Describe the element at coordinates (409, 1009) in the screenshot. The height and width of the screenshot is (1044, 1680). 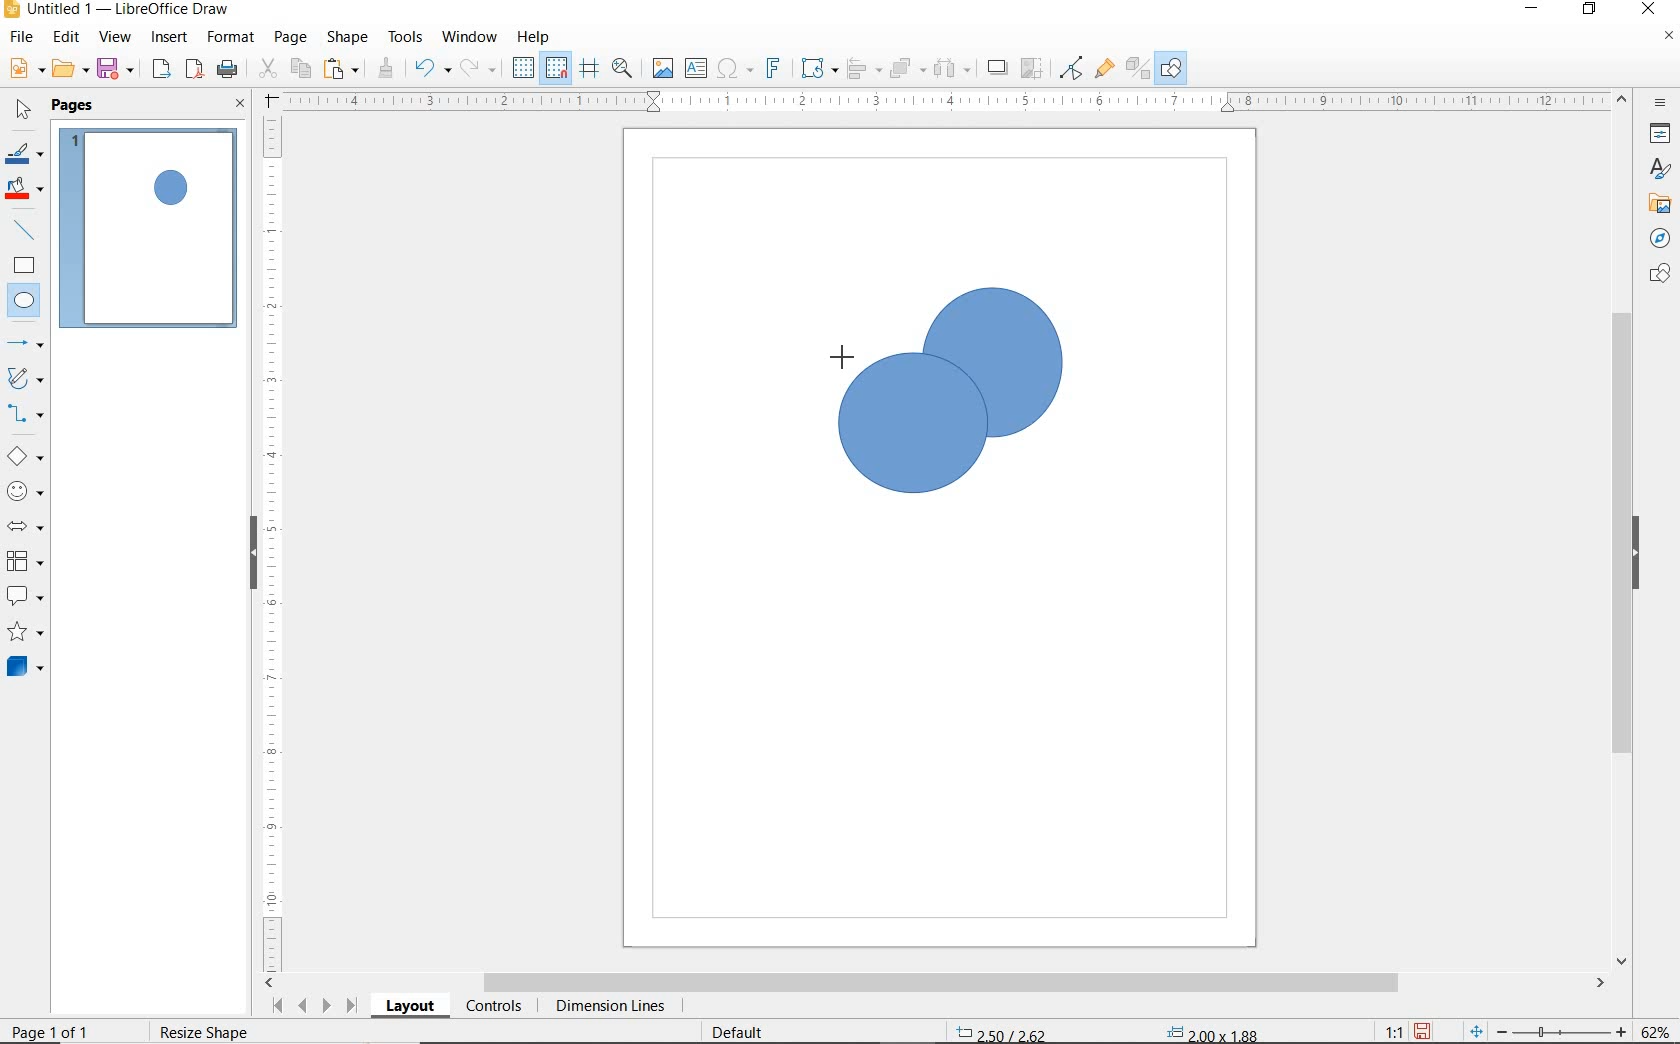
I see `LAYOUT` at that location.